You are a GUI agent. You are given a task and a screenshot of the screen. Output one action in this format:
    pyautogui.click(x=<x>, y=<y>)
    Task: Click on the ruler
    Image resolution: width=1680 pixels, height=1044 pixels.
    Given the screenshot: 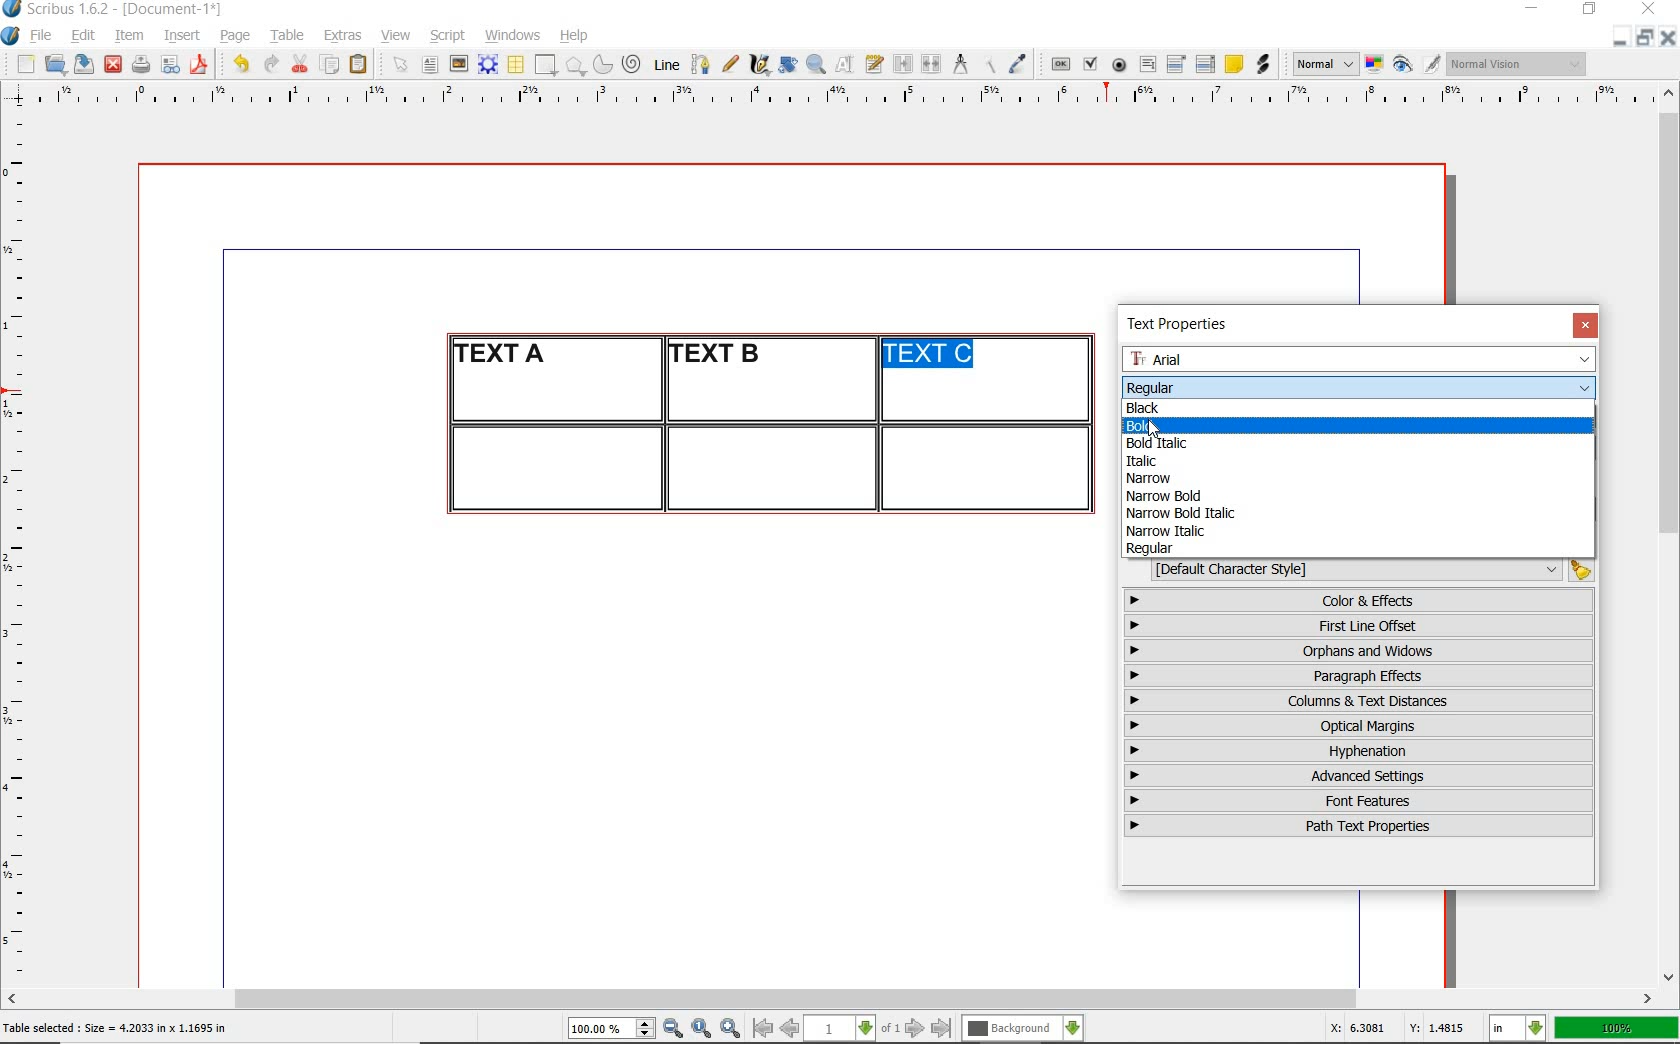 What is the action you would take?
    pyautogui.click(x=22, y=546)
    